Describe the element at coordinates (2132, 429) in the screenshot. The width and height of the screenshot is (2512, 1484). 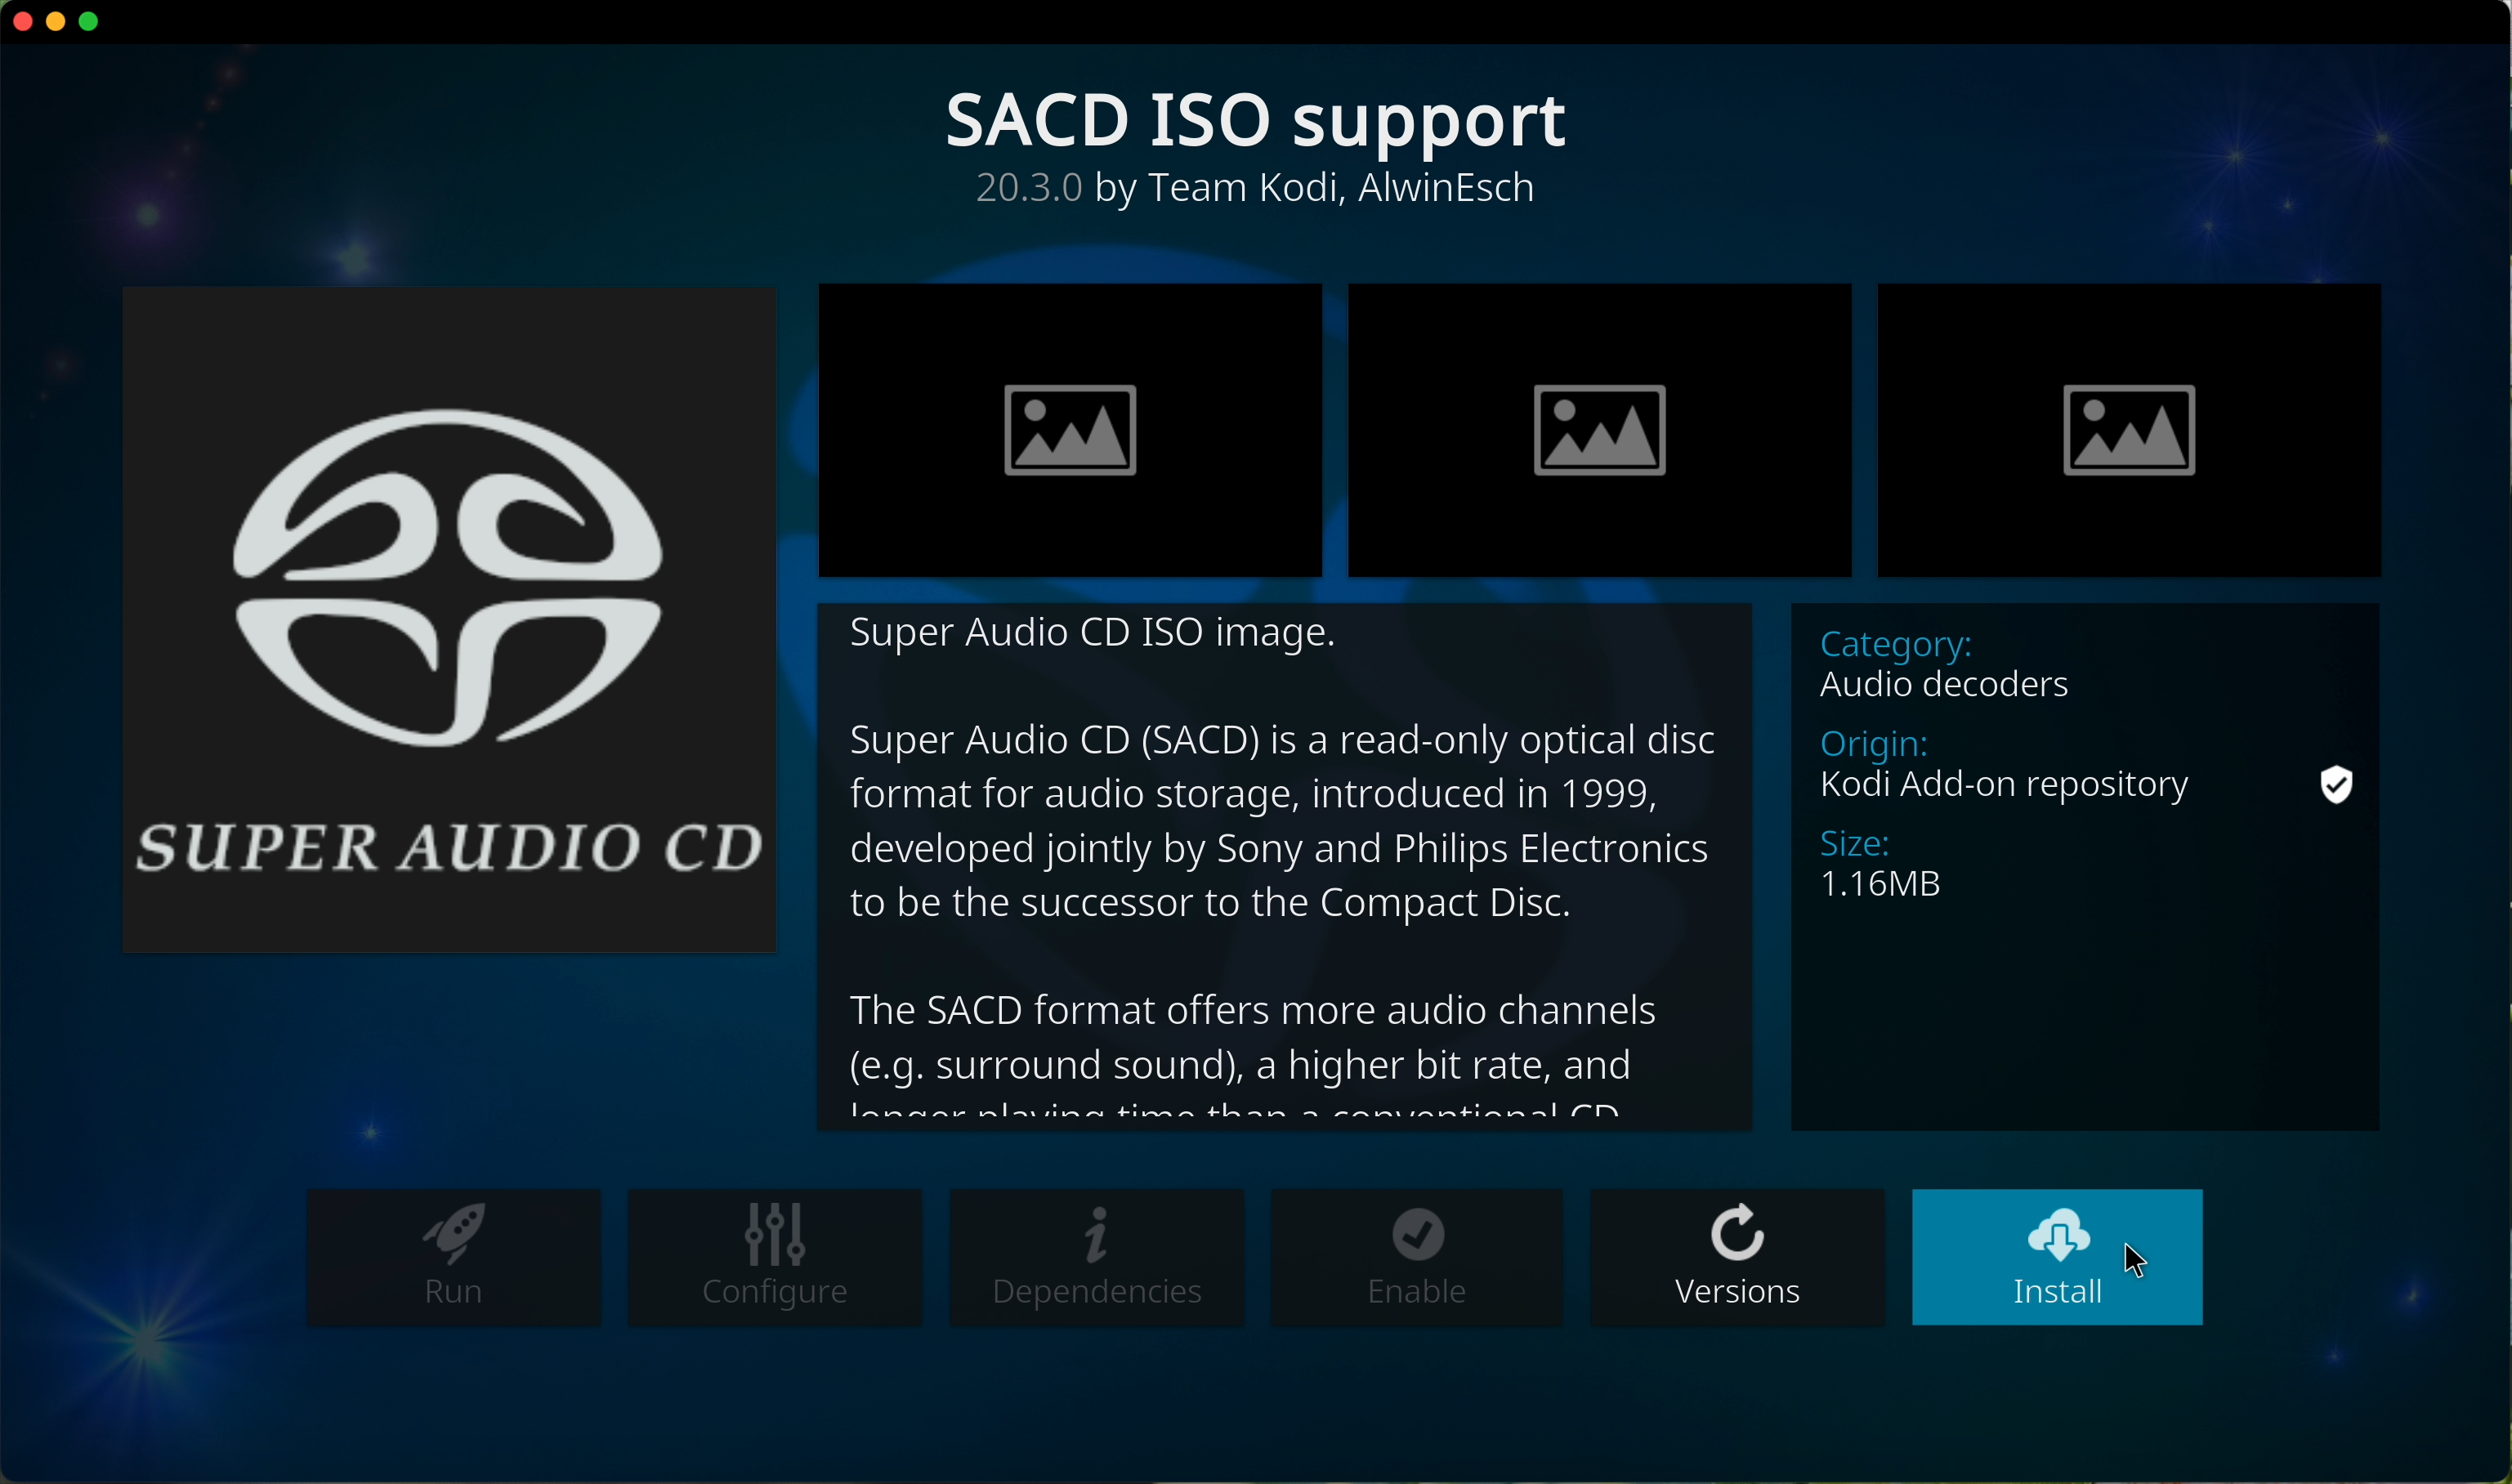
I see `image` at that location.